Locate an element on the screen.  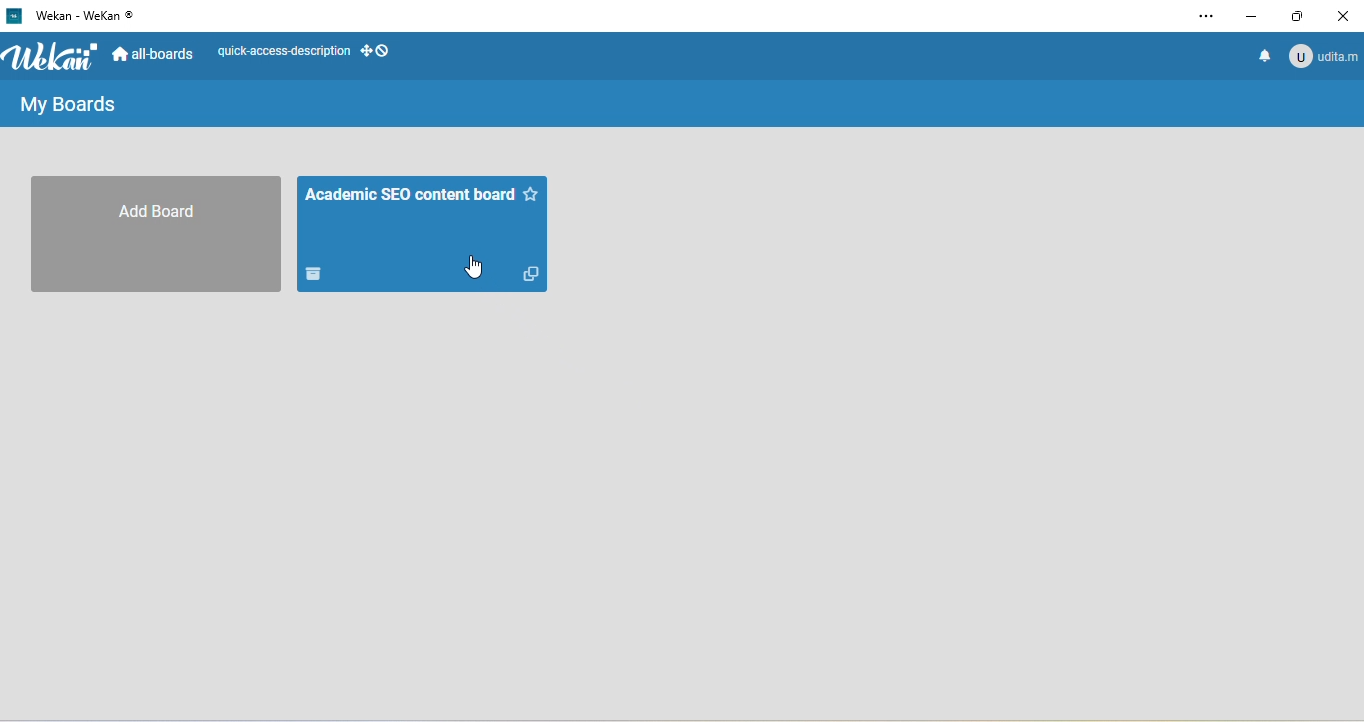
academic seo content board is located at coordinates (422, 234).